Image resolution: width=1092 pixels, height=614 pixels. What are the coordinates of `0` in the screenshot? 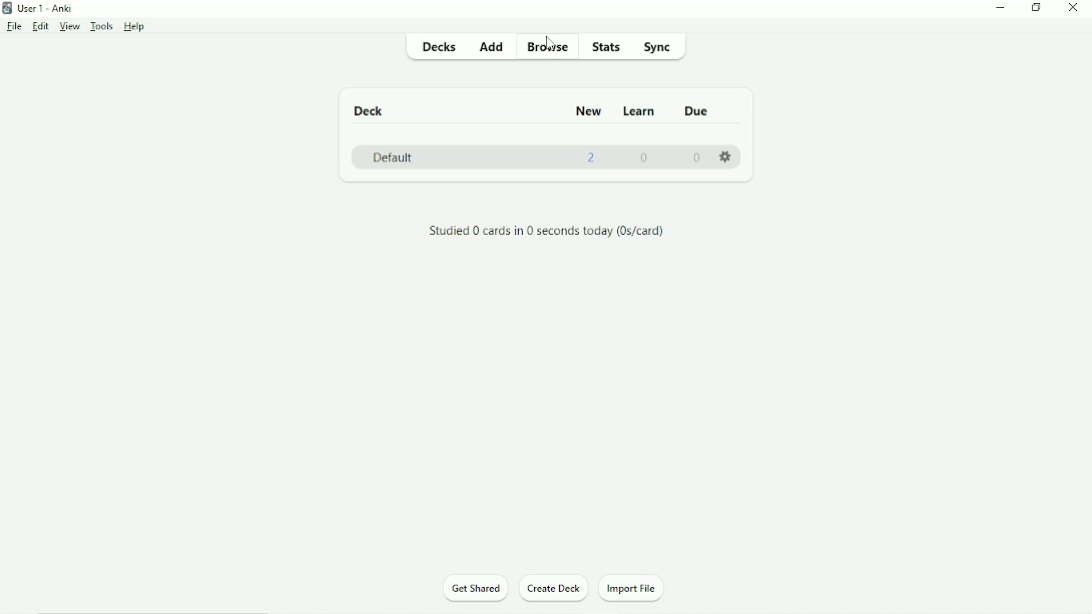 It's located at (644, 157).